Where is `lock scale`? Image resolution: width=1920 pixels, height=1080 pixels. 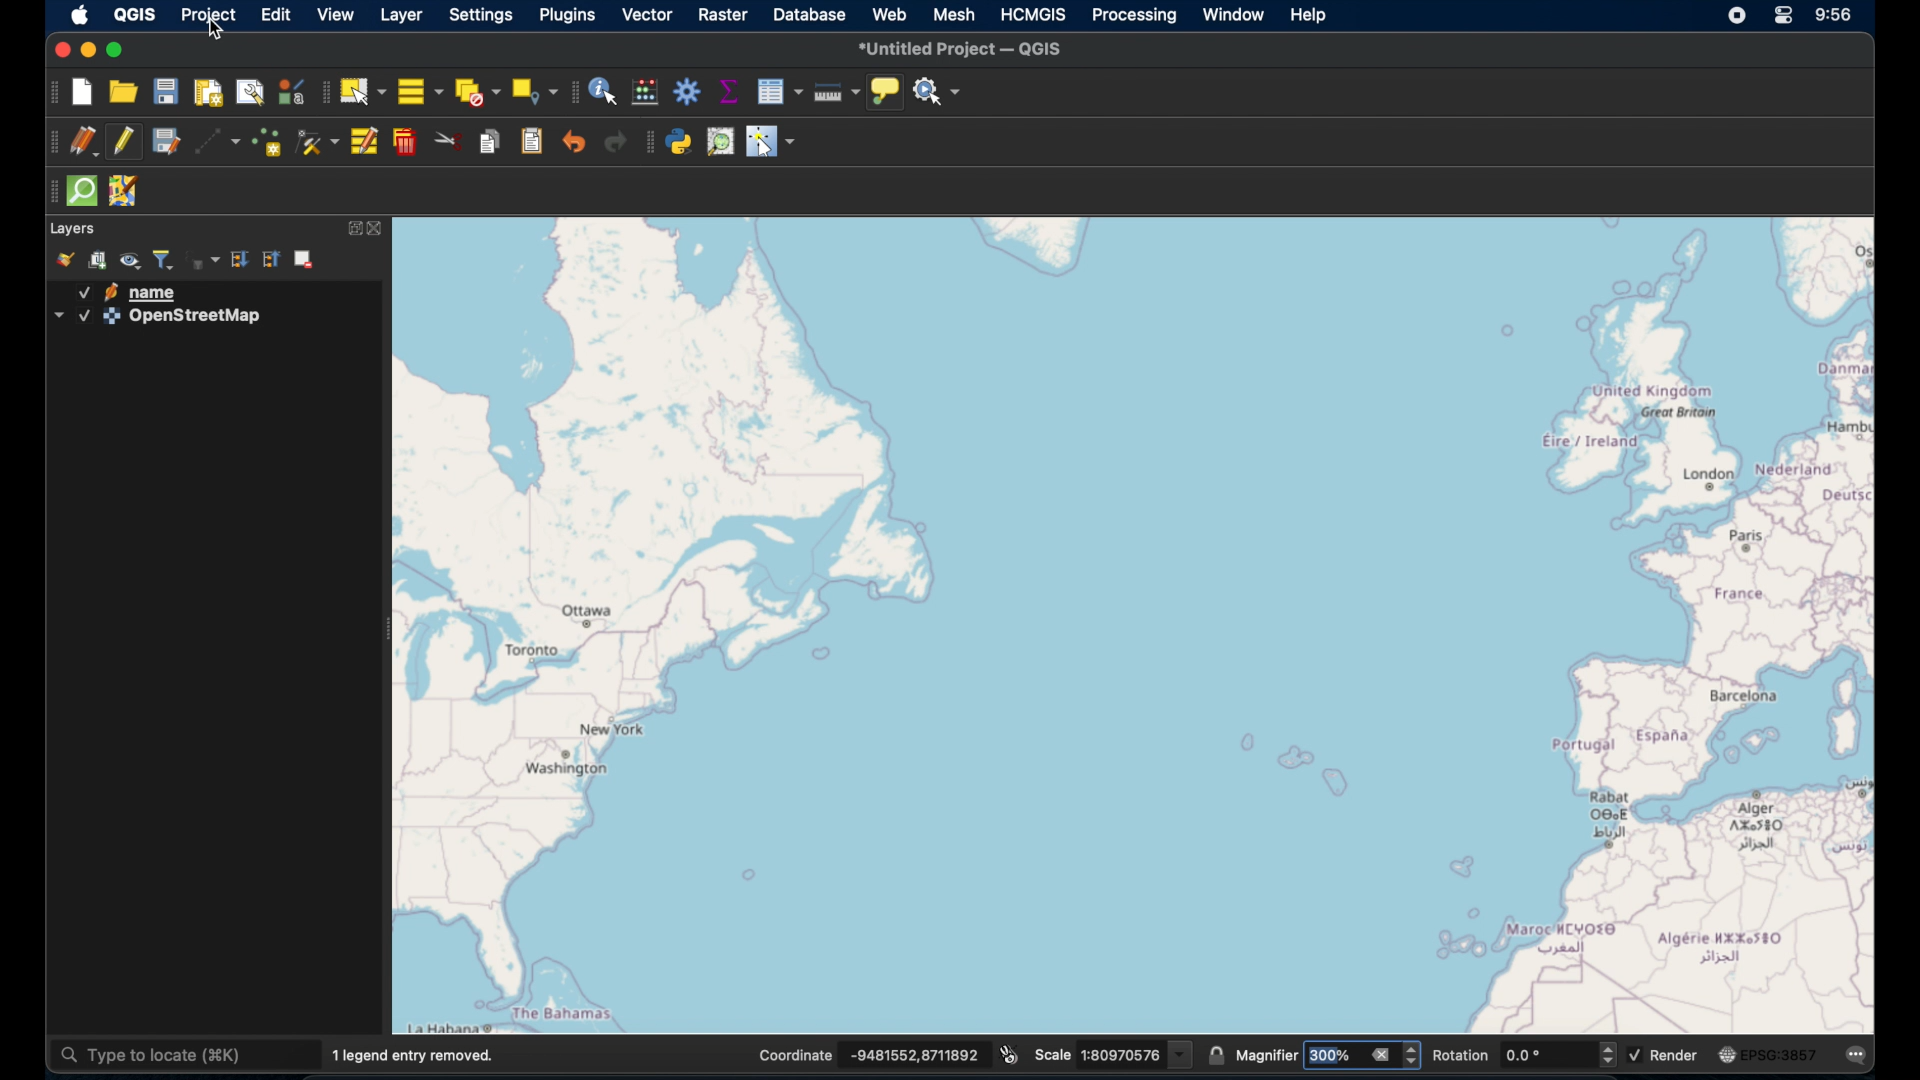 lock scale is located at coordinates (1219, 1057).